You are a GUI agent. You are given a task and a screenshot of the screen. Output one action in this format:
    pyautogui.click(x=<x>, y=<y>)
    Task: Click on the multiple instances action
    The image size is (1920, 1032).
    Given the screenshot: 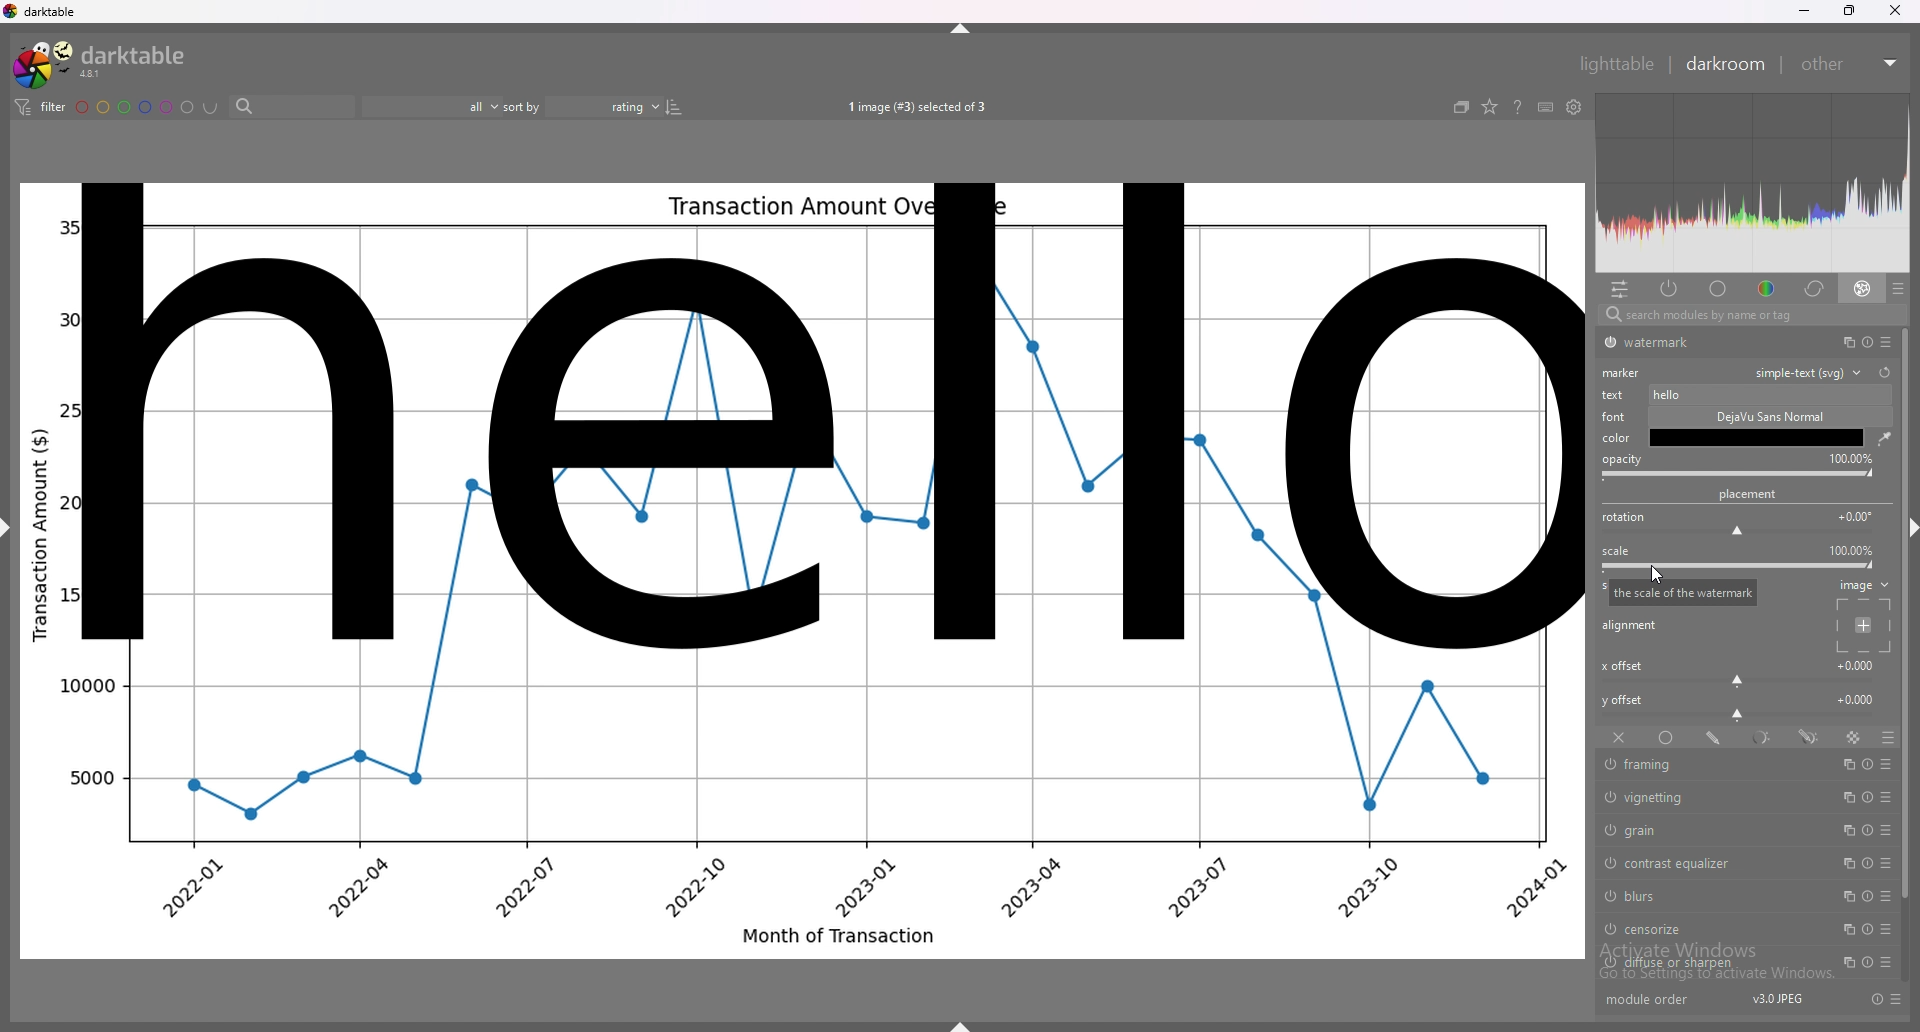 What is the action you would take?
    pyautogui.click(x=1848, y=763)
    